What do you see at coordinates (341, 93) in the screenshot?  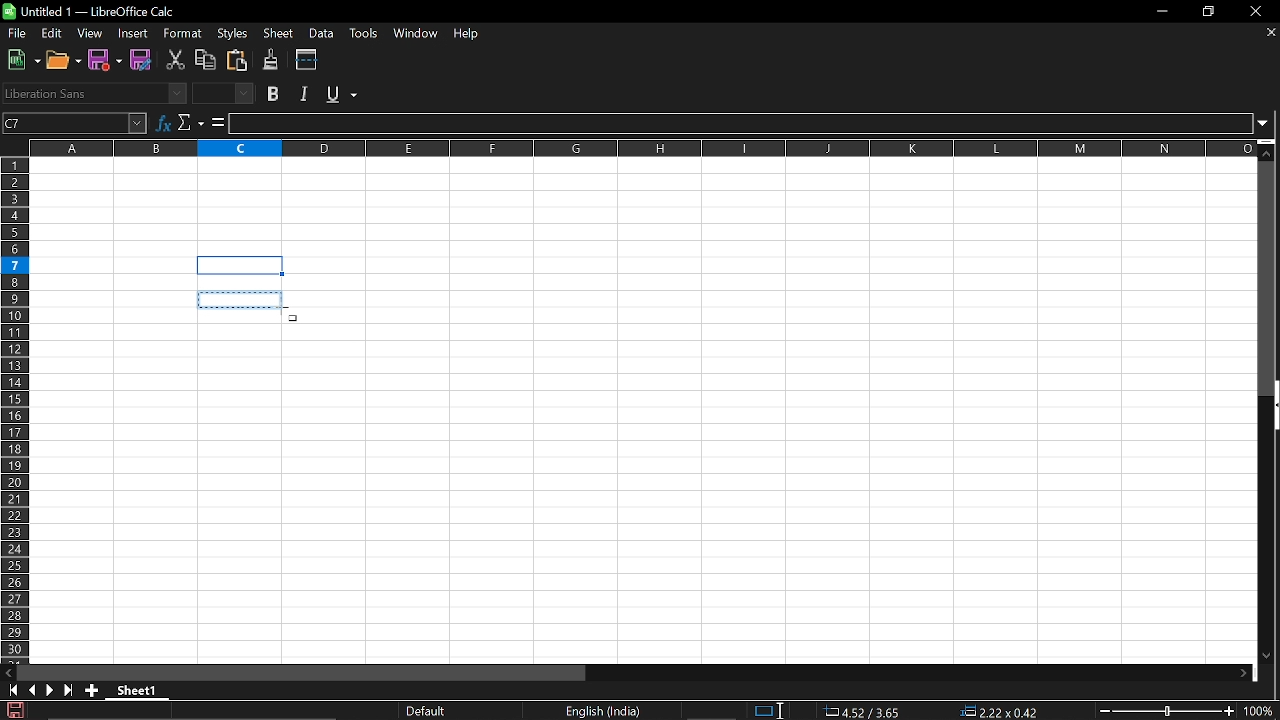 I see `Undetline` at bounding box center [341, 93].